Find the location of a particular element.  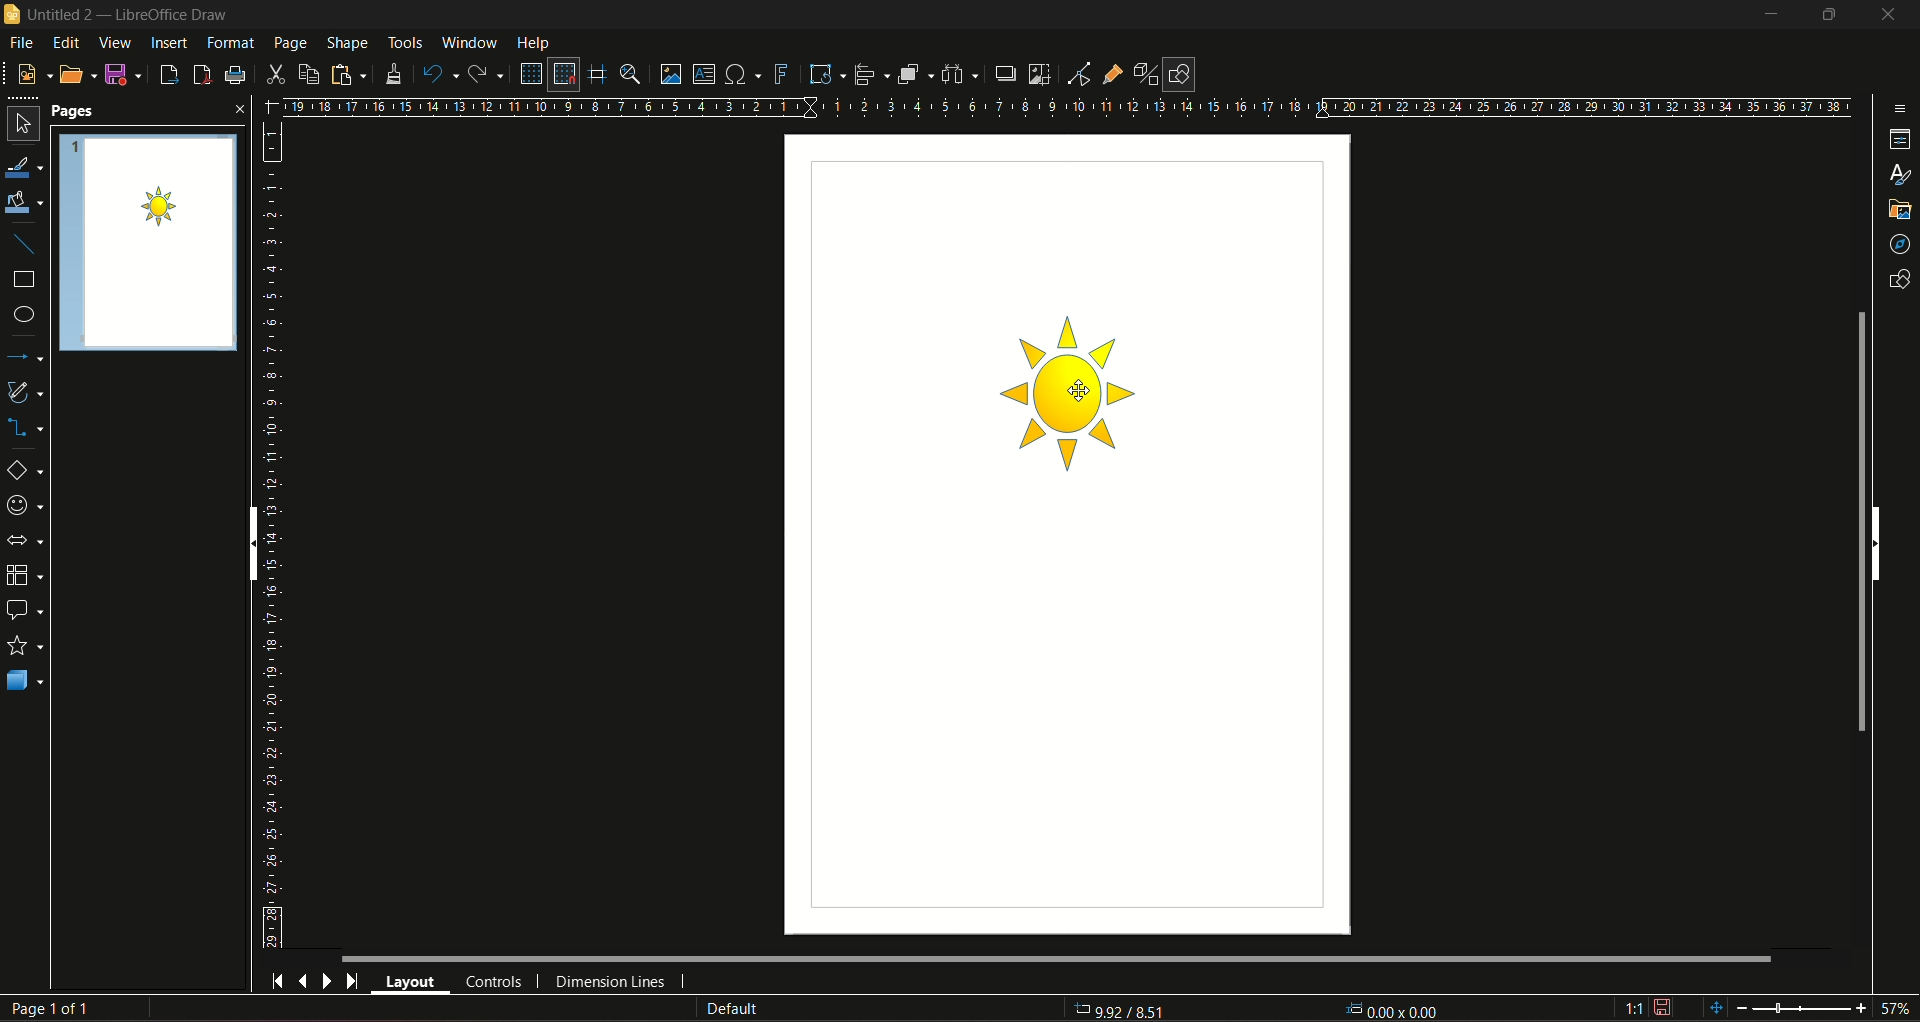

block arrows is located at coordinates (25, 540).